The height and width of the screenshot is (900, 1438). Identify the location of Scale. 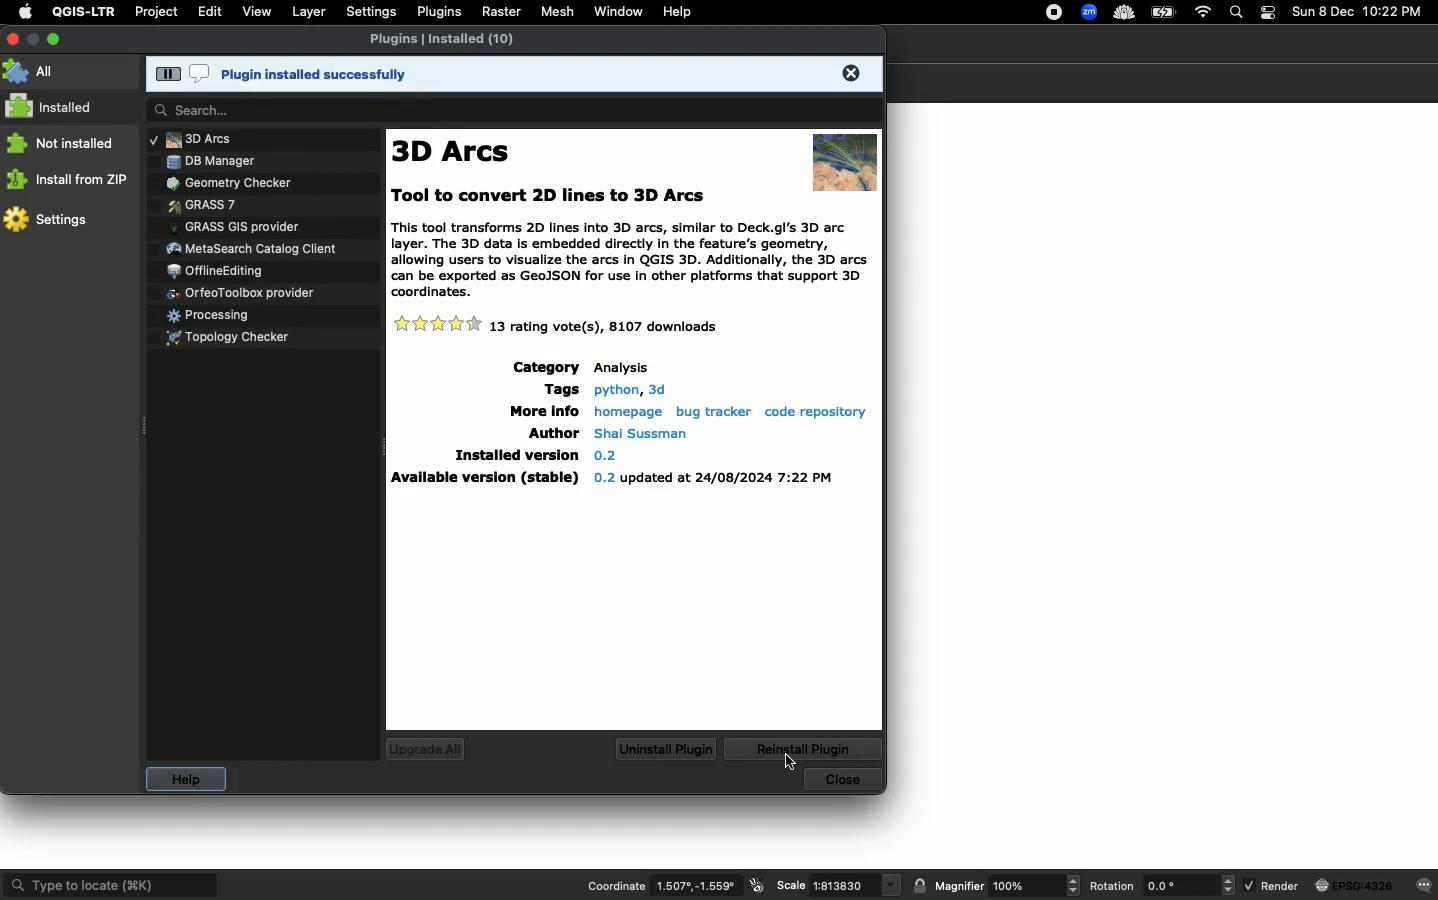
(791, 884).